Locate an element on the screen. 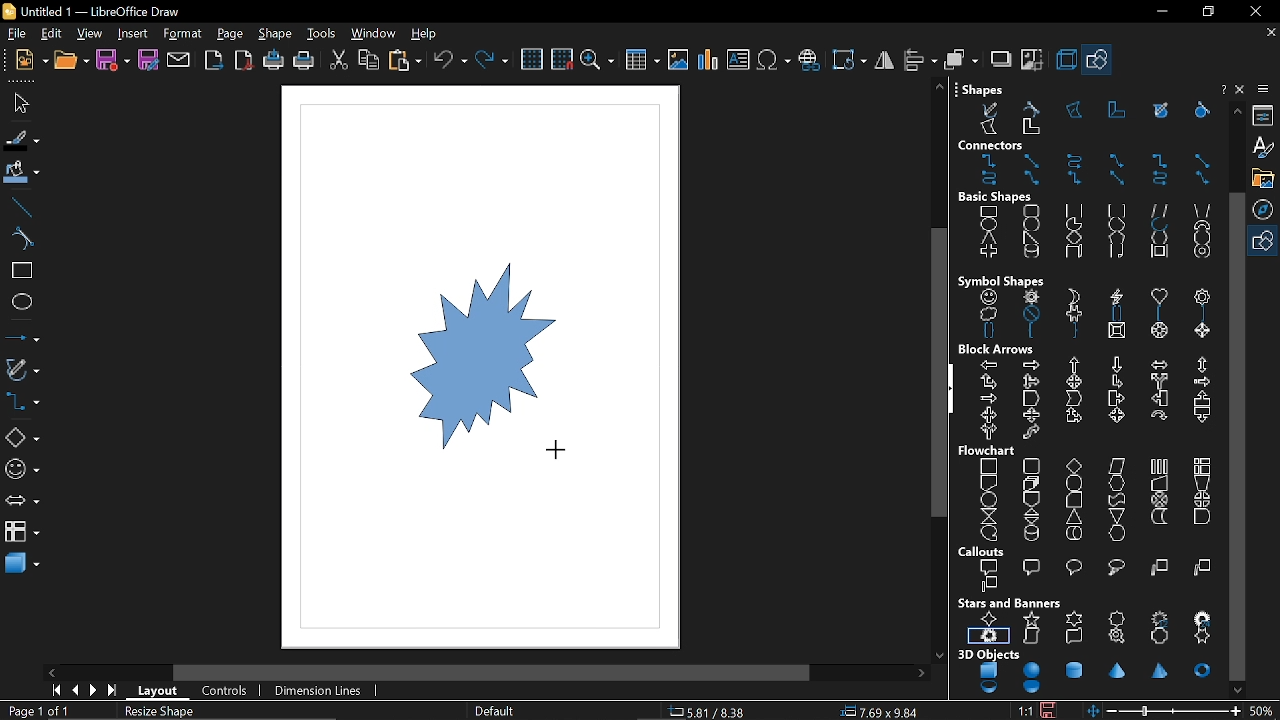 Image resolution: width=1280 pixels, height=720 pixels. zoom is located at coordinates (597, 61).